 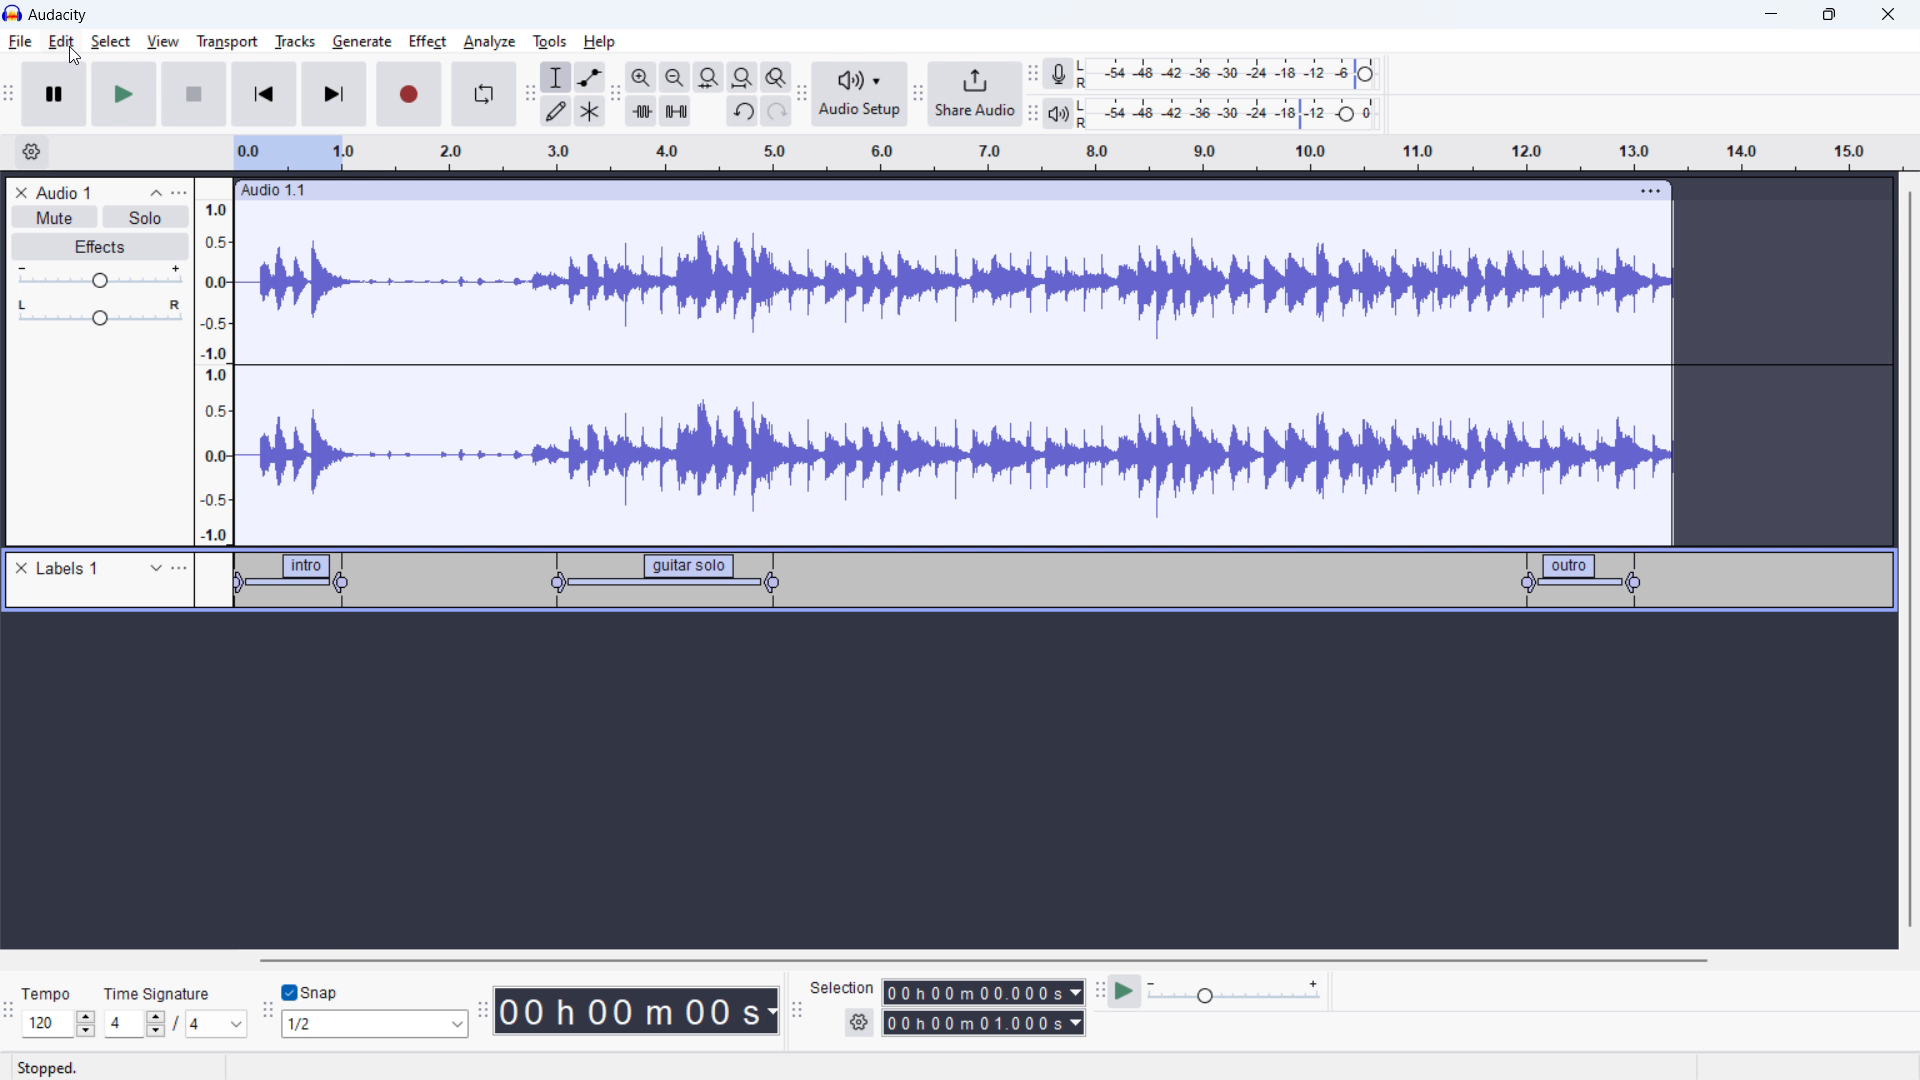 What do you see at coordinates (547, 41) in the screenshot?
I see `tools` at bounding box center [547, 41].